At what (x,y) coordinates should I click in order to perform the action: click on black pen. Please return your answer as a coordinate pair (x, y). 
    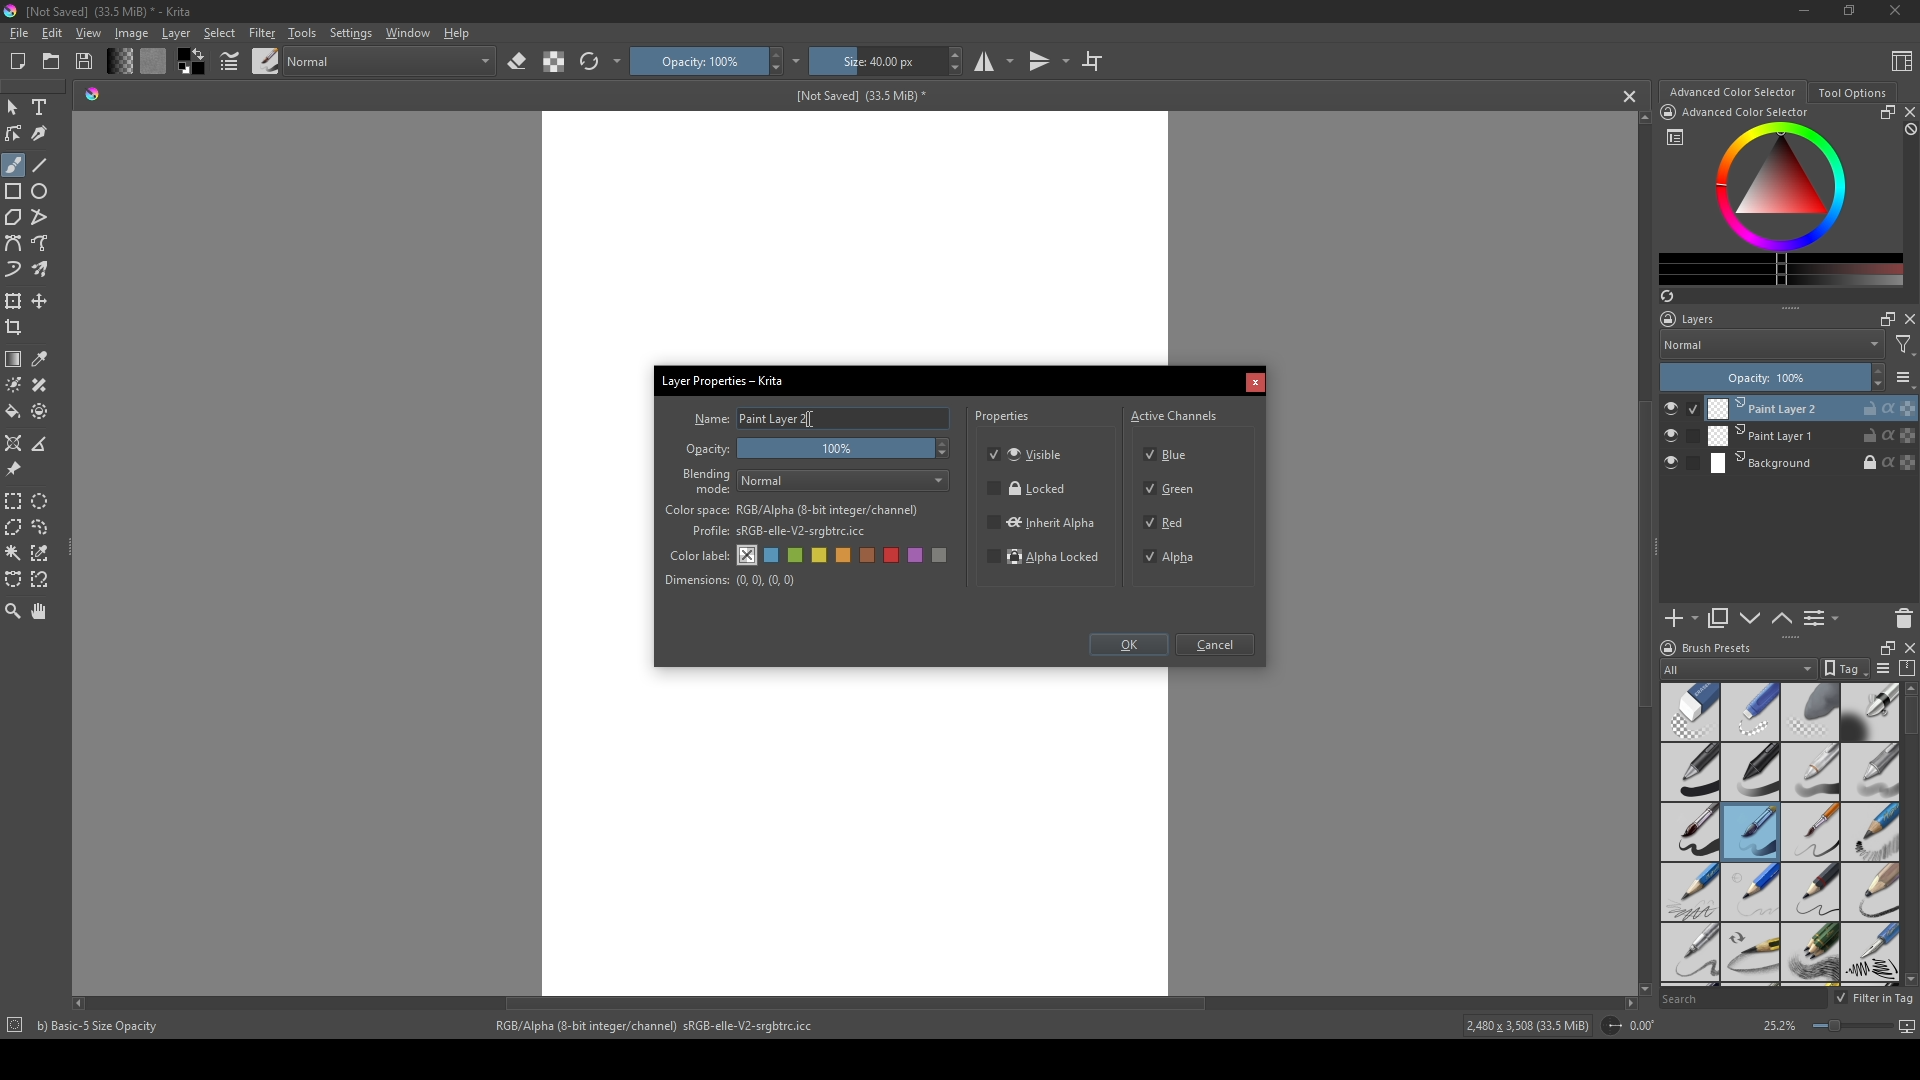
    Looking at the image, I should click on (1751, 772).